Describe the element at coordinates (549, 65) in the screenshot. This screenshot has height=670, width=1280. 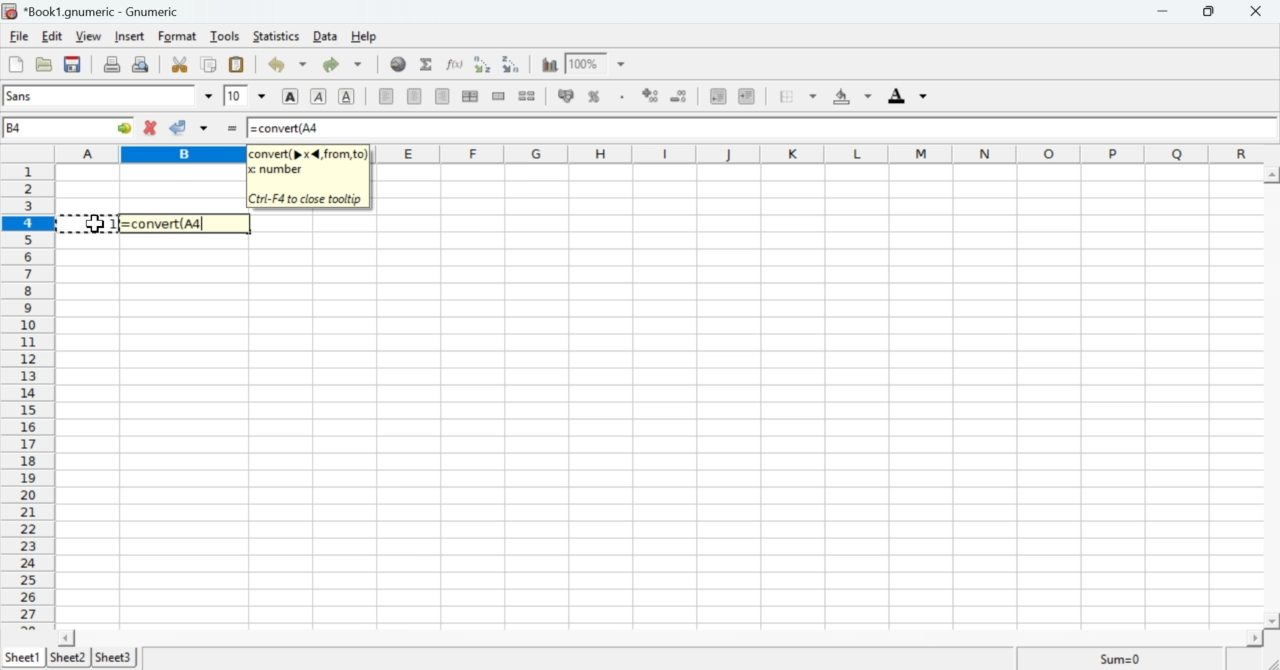
I see `Charts` at that location.